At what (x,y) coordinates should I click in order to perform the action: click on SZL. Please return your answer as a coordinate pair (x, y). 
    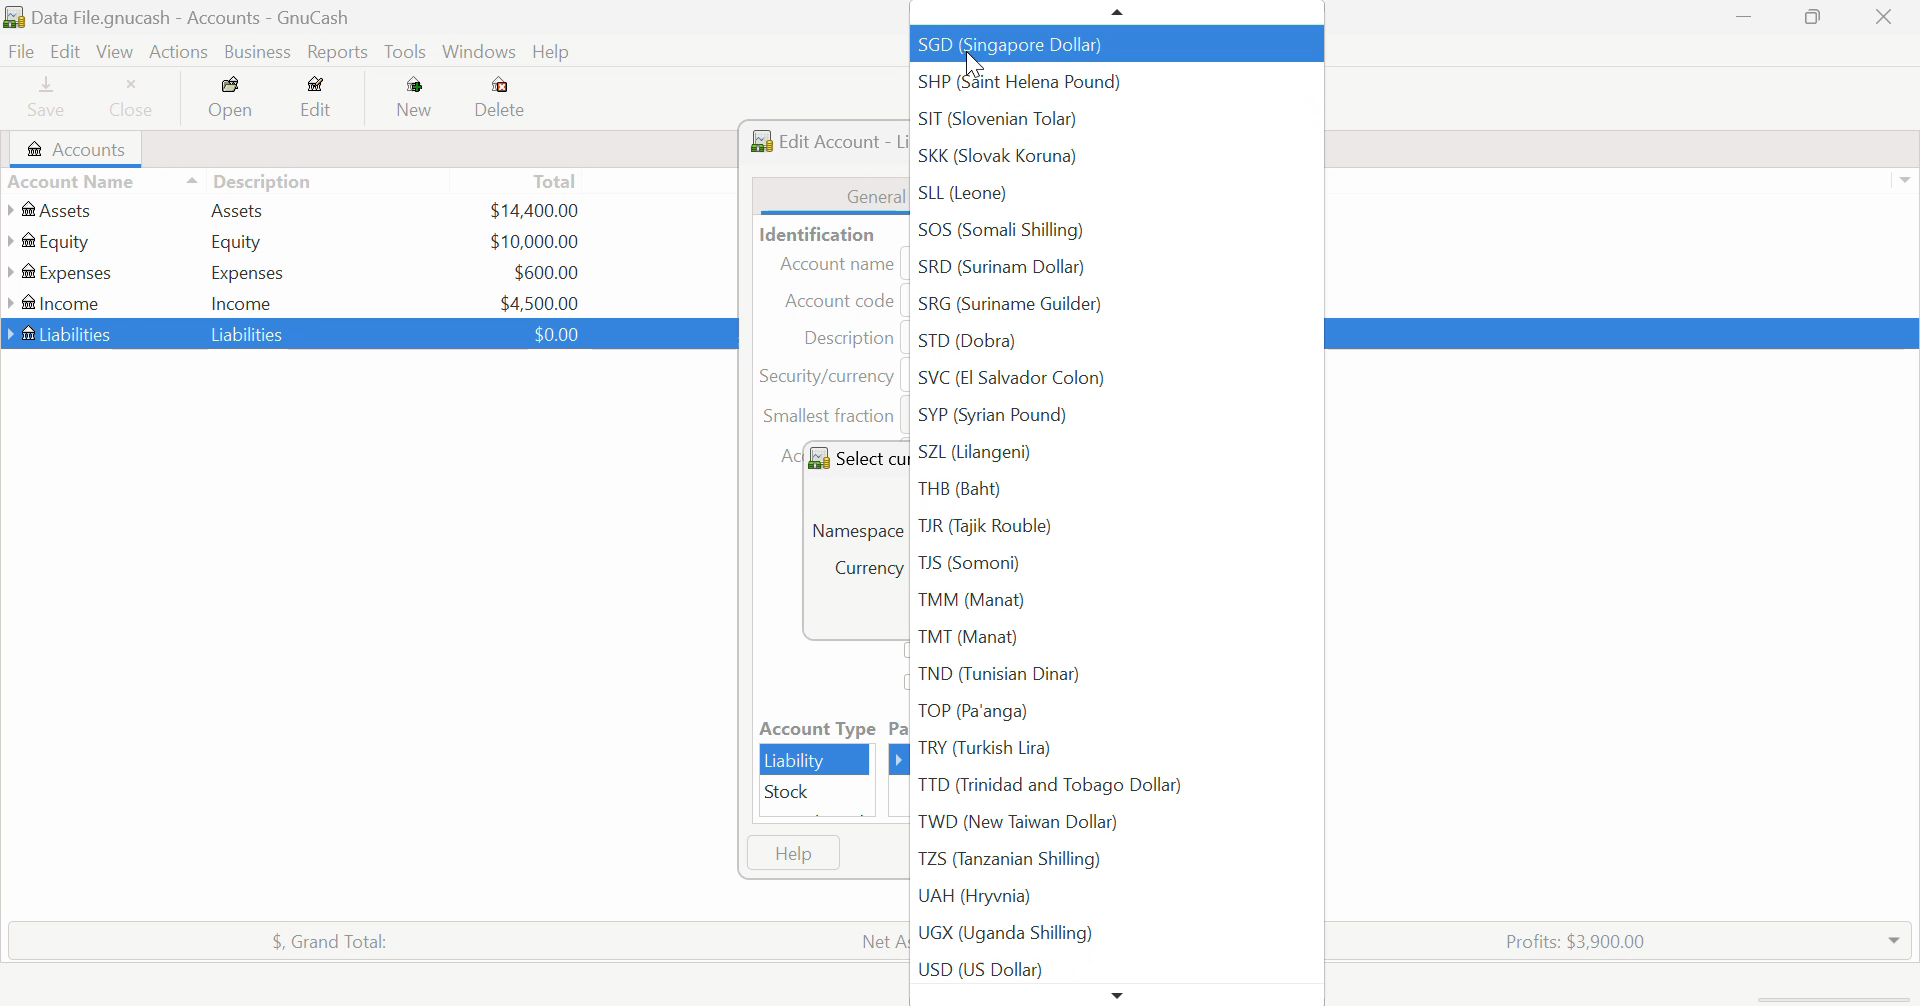
    Looking at the image, I should click on (1114, 454).